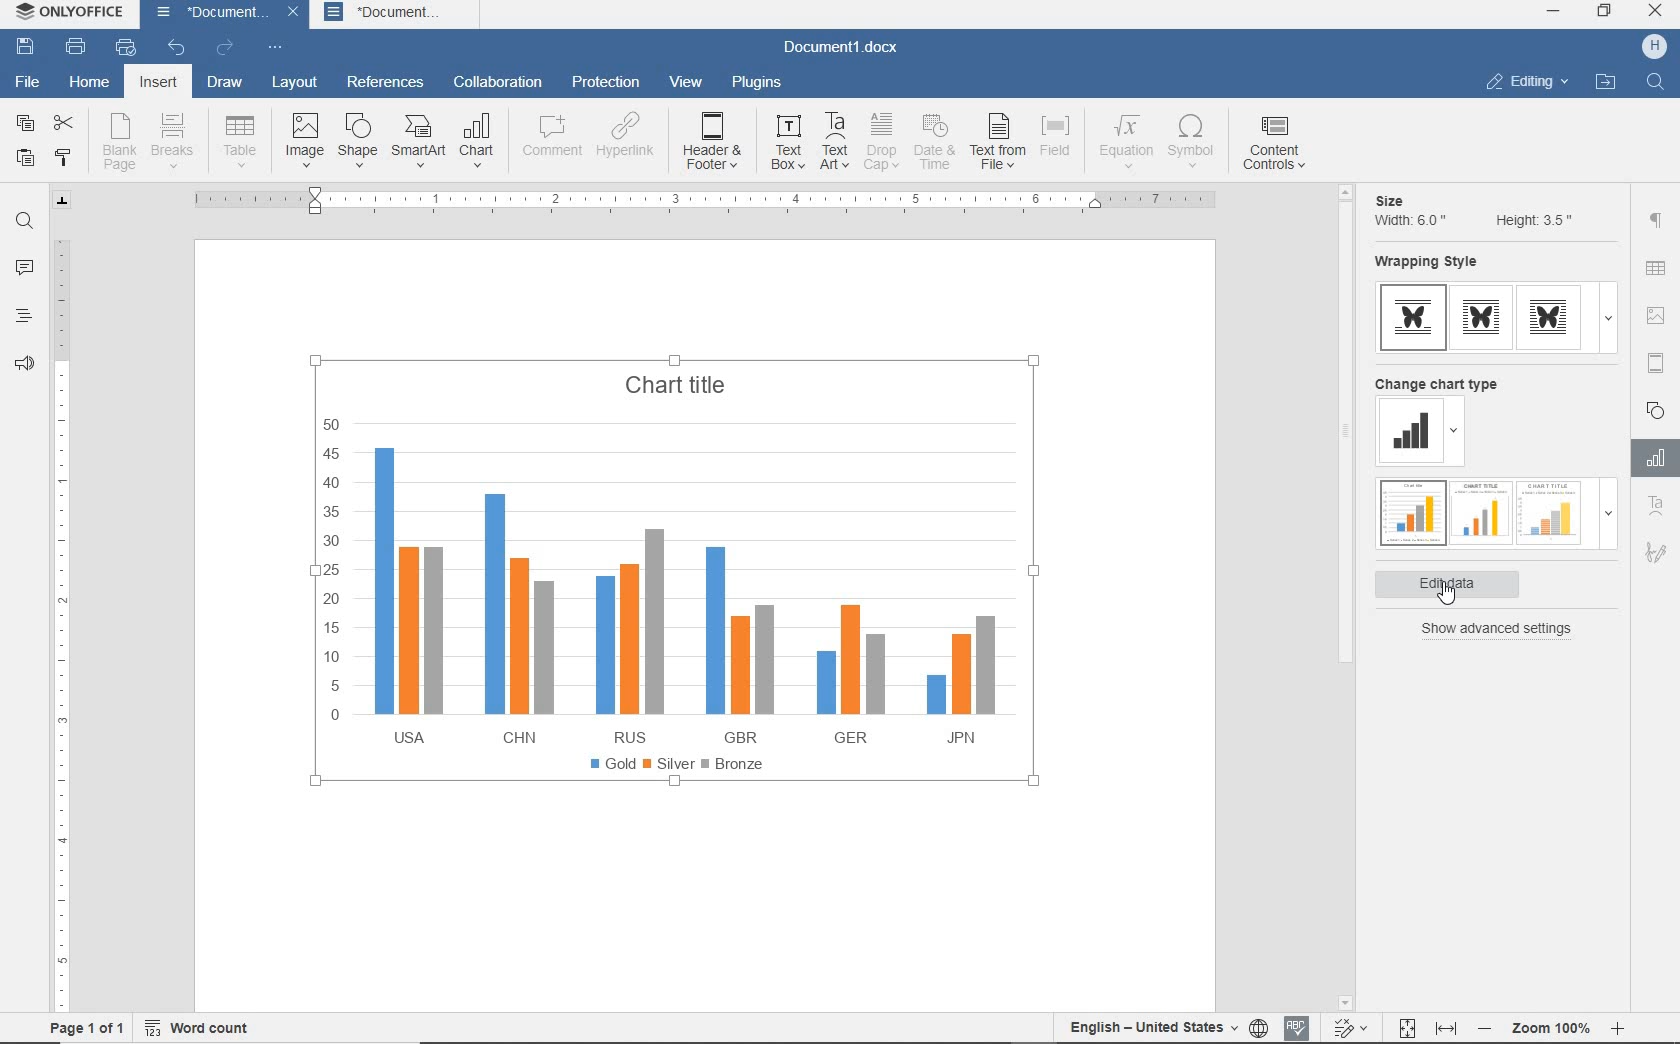  What do you see at coordinates (1414, 318) in the screenshot?
I see `type 1` at bounding box center [1414, 318].